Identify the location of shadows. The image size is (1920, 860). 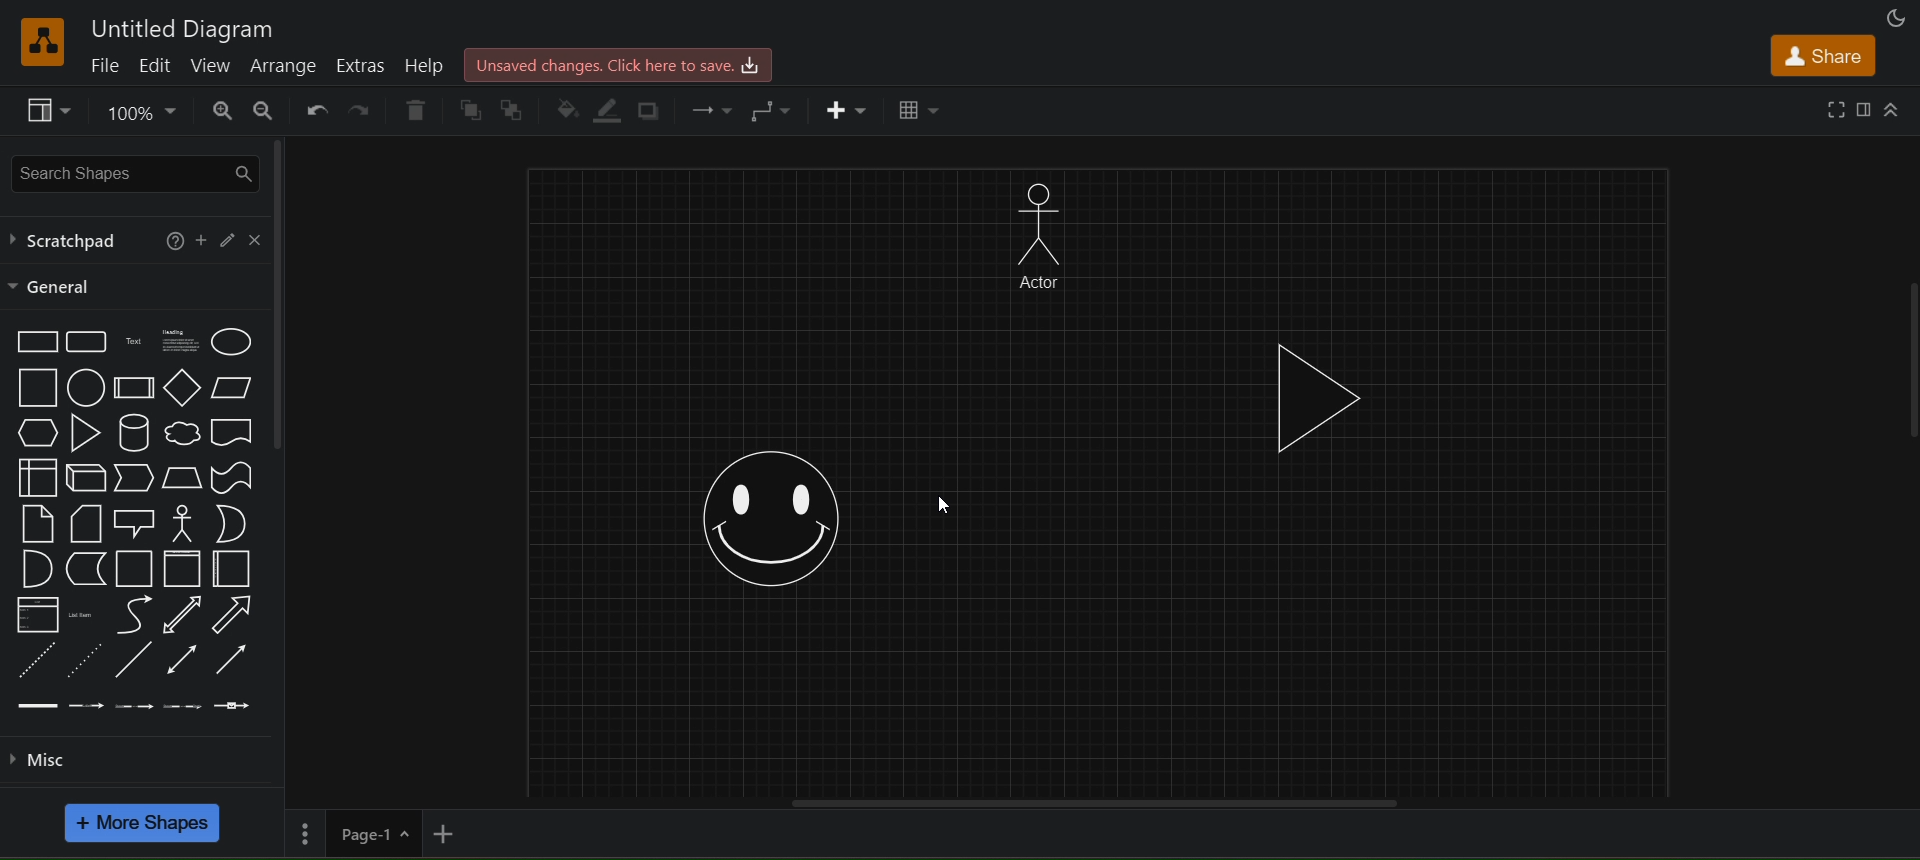
(650, 106).